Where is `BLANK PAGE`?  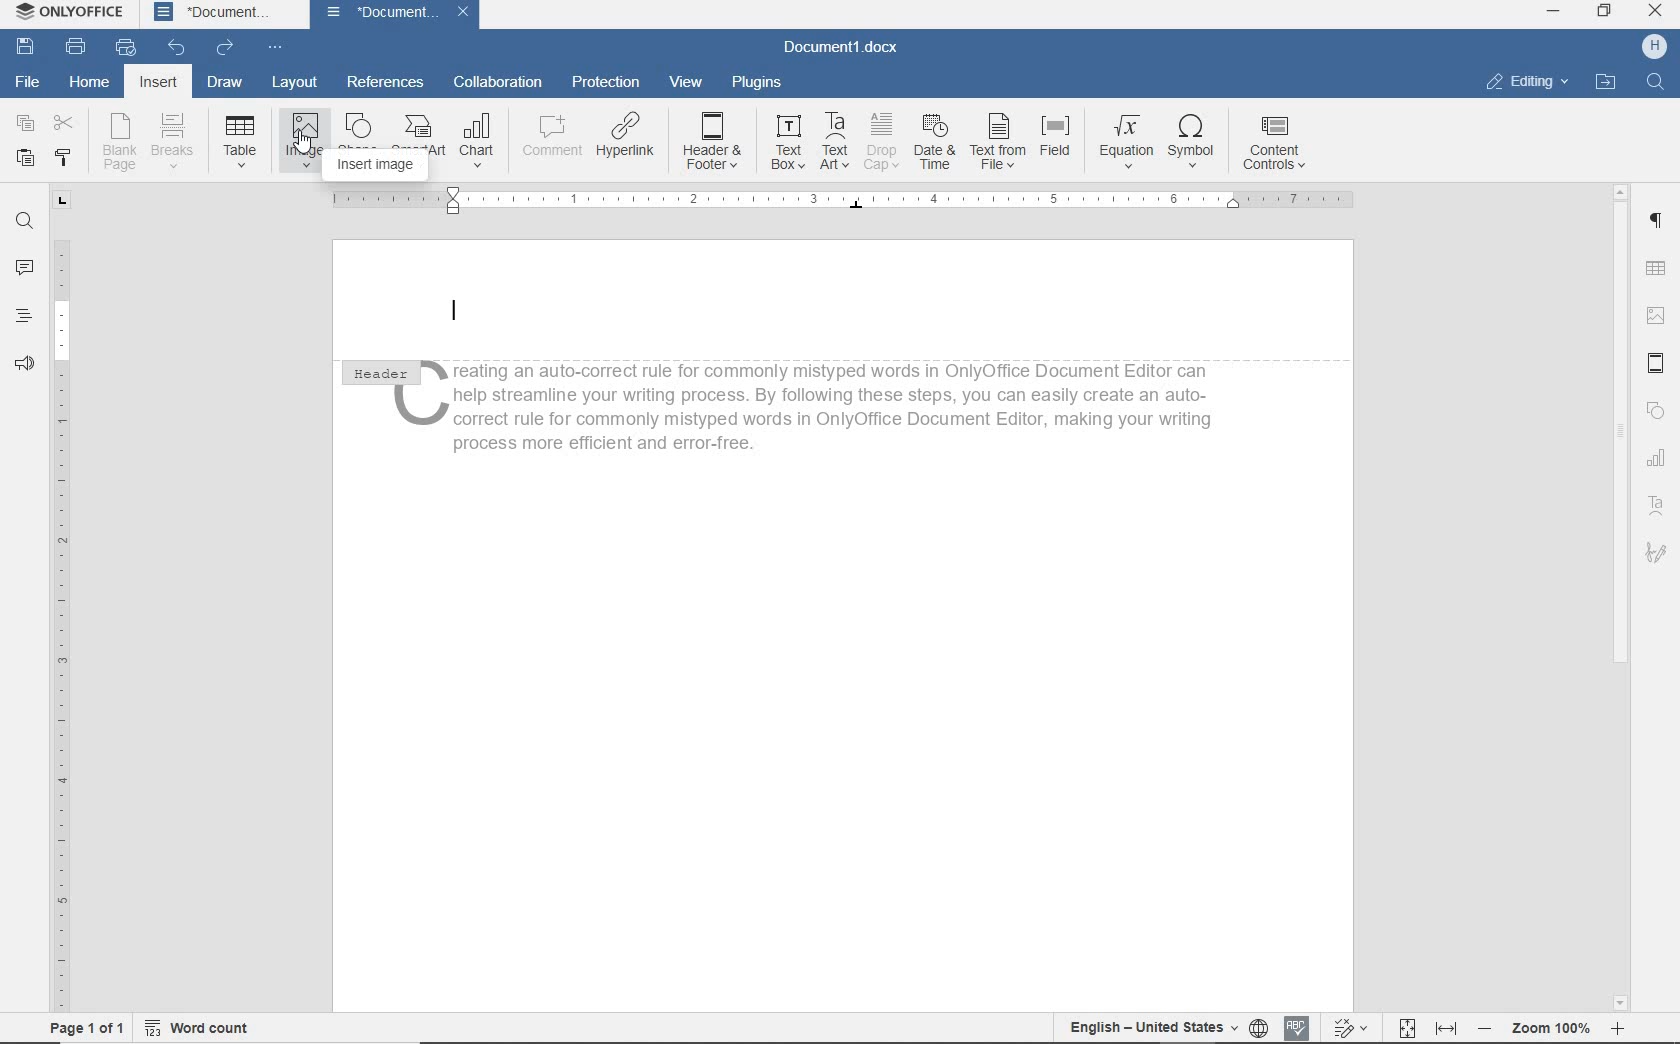 BLANK PAGE is located at coordinates (117, 144).